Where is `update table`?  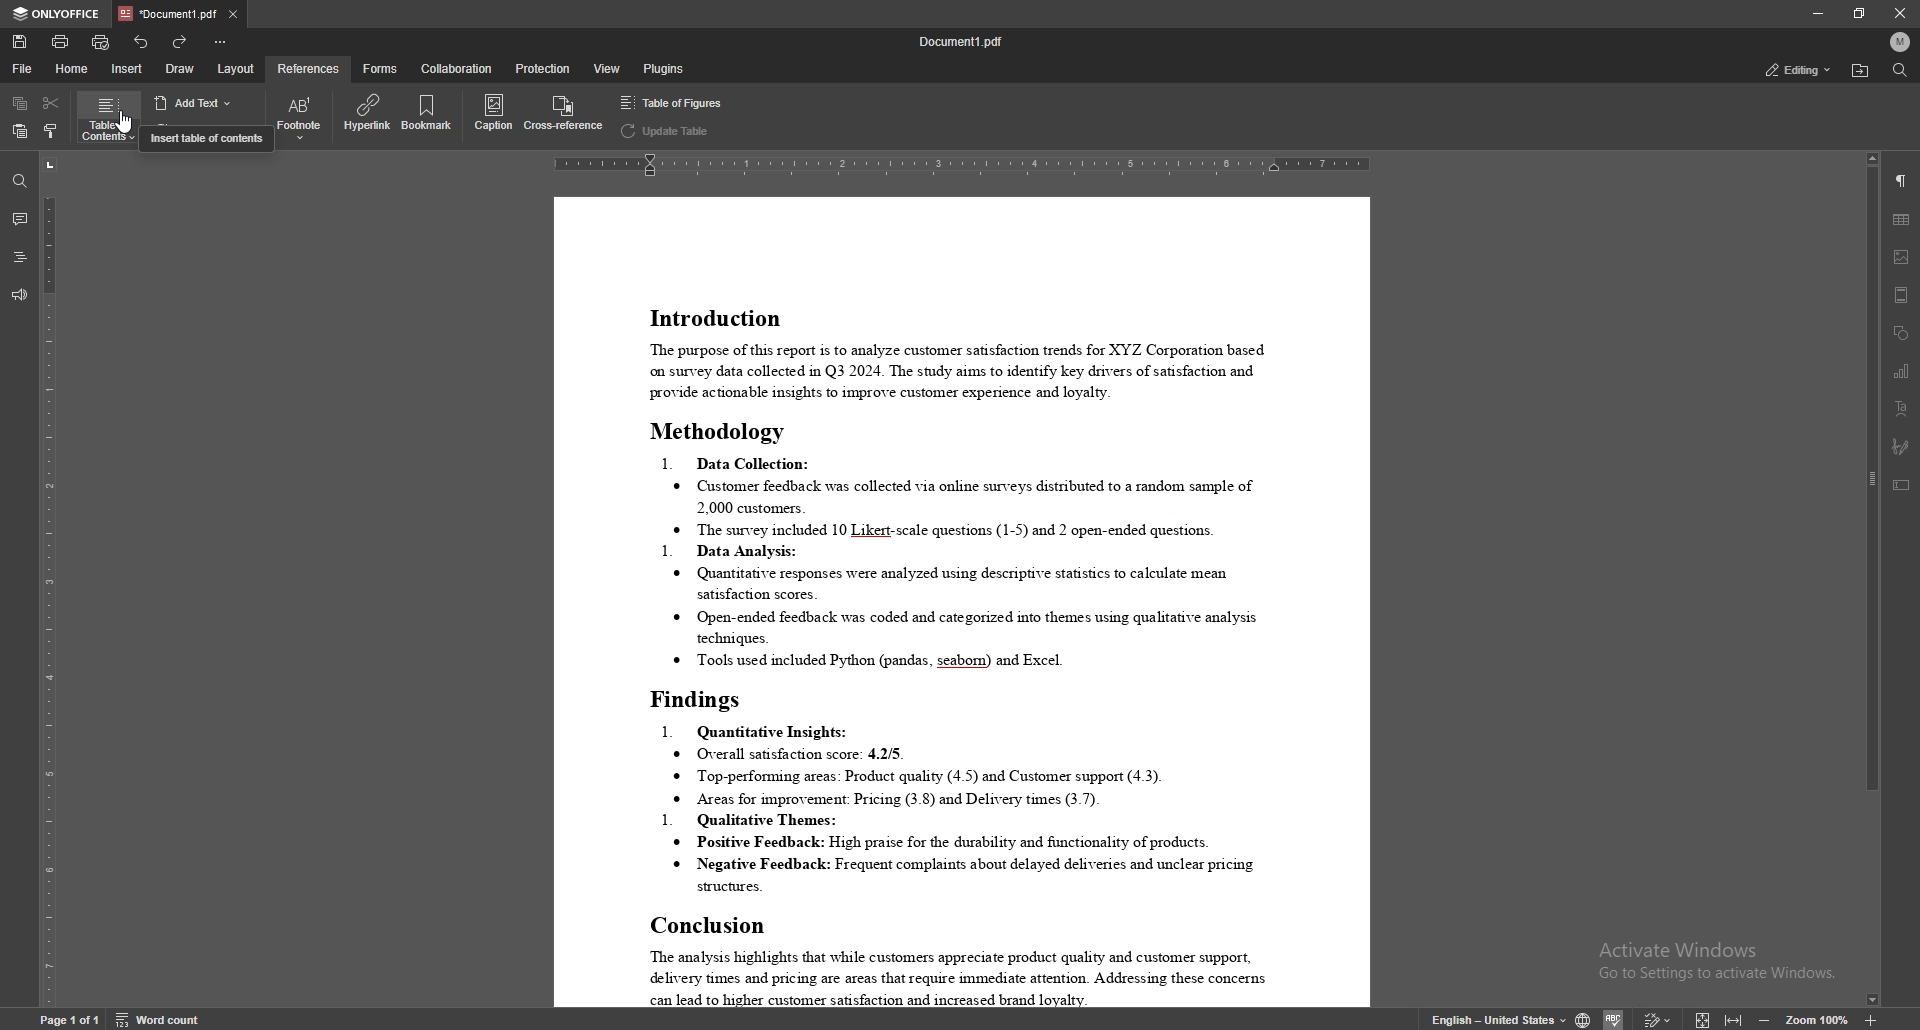 update table is located at coordinates (667, 129).